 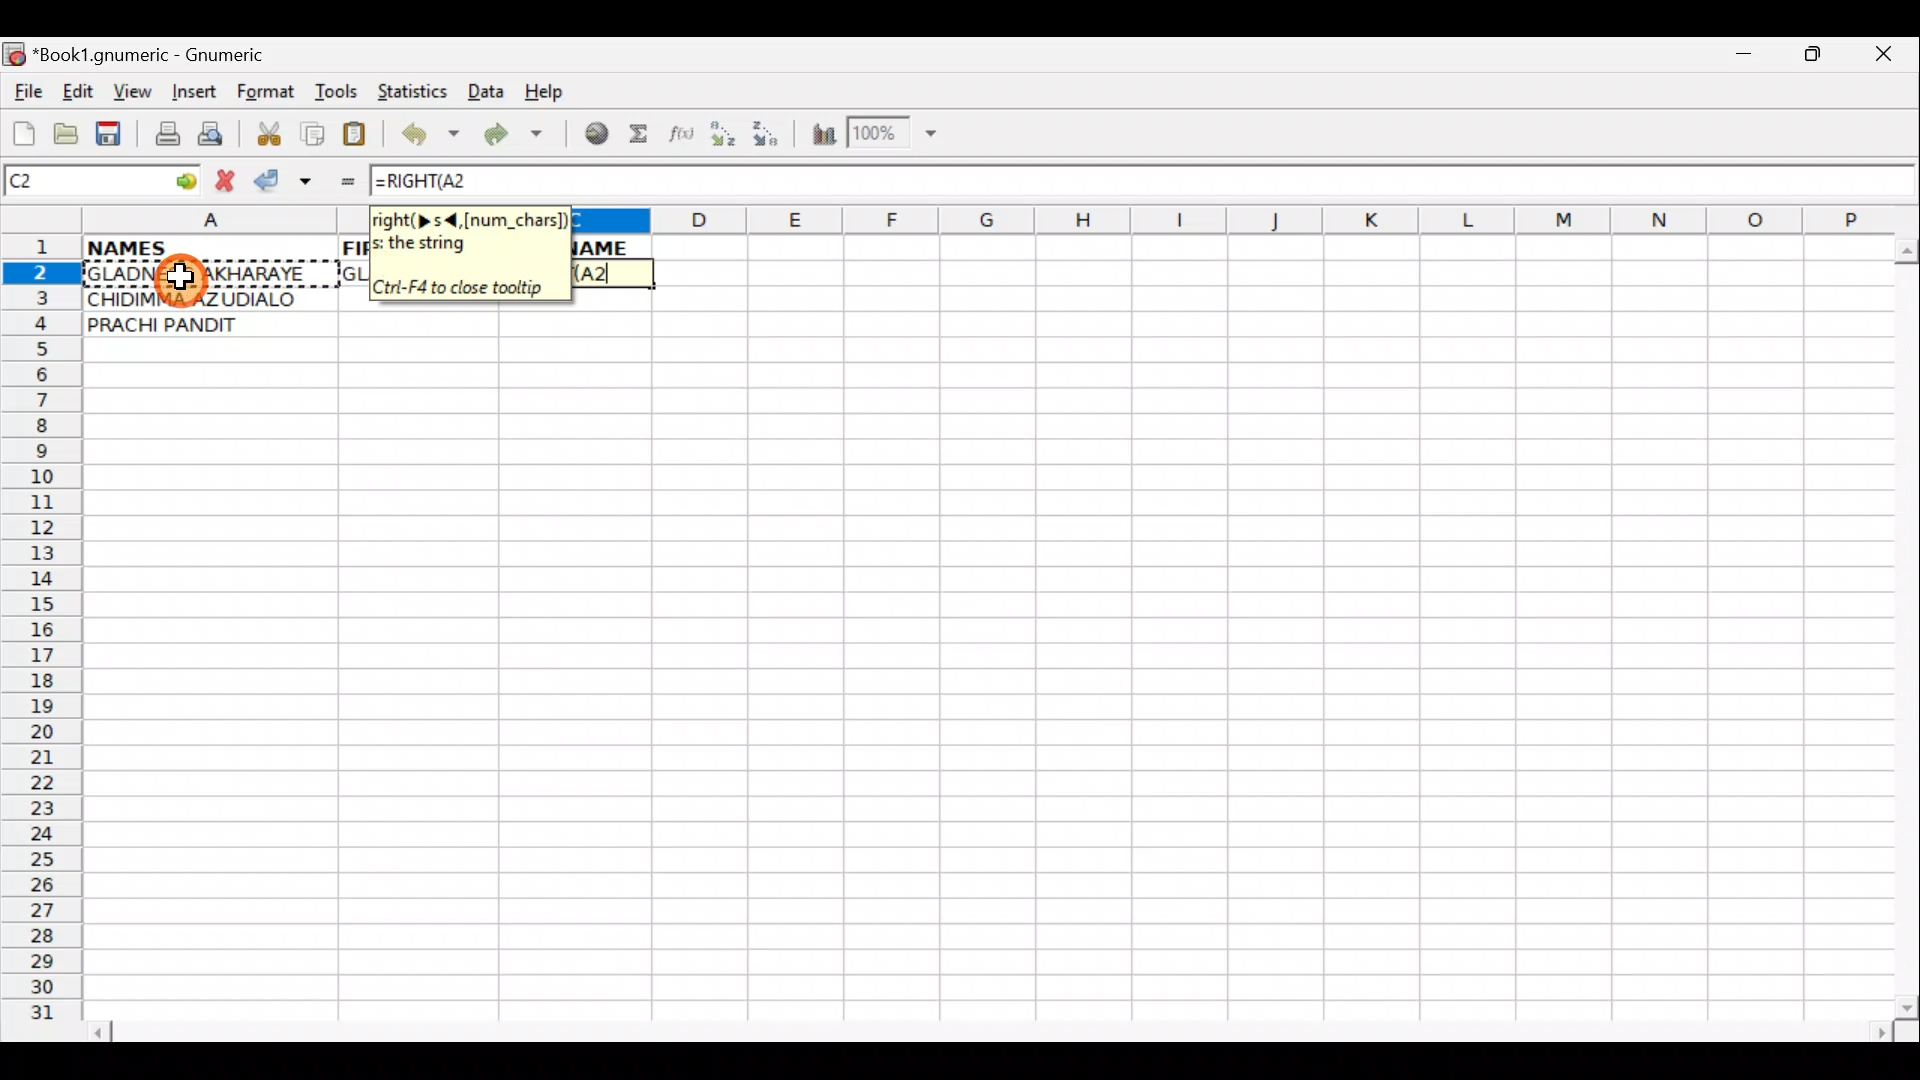 I want to click on NAMES, so click(x=192, y=246).